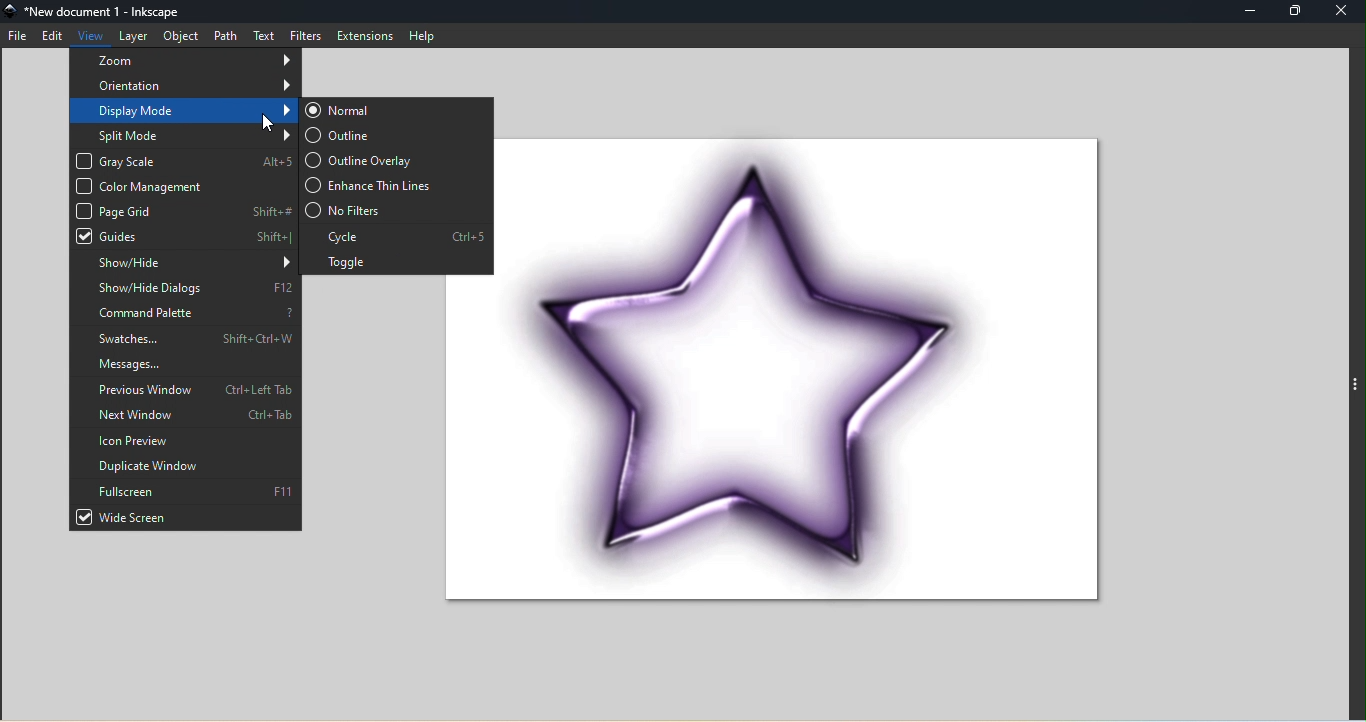 This screenshot has height=722, width=1366. What do you see at coordinates (186, 493) in the screenshot?
I see `Fullscreen` at bounding box center [186, 493].